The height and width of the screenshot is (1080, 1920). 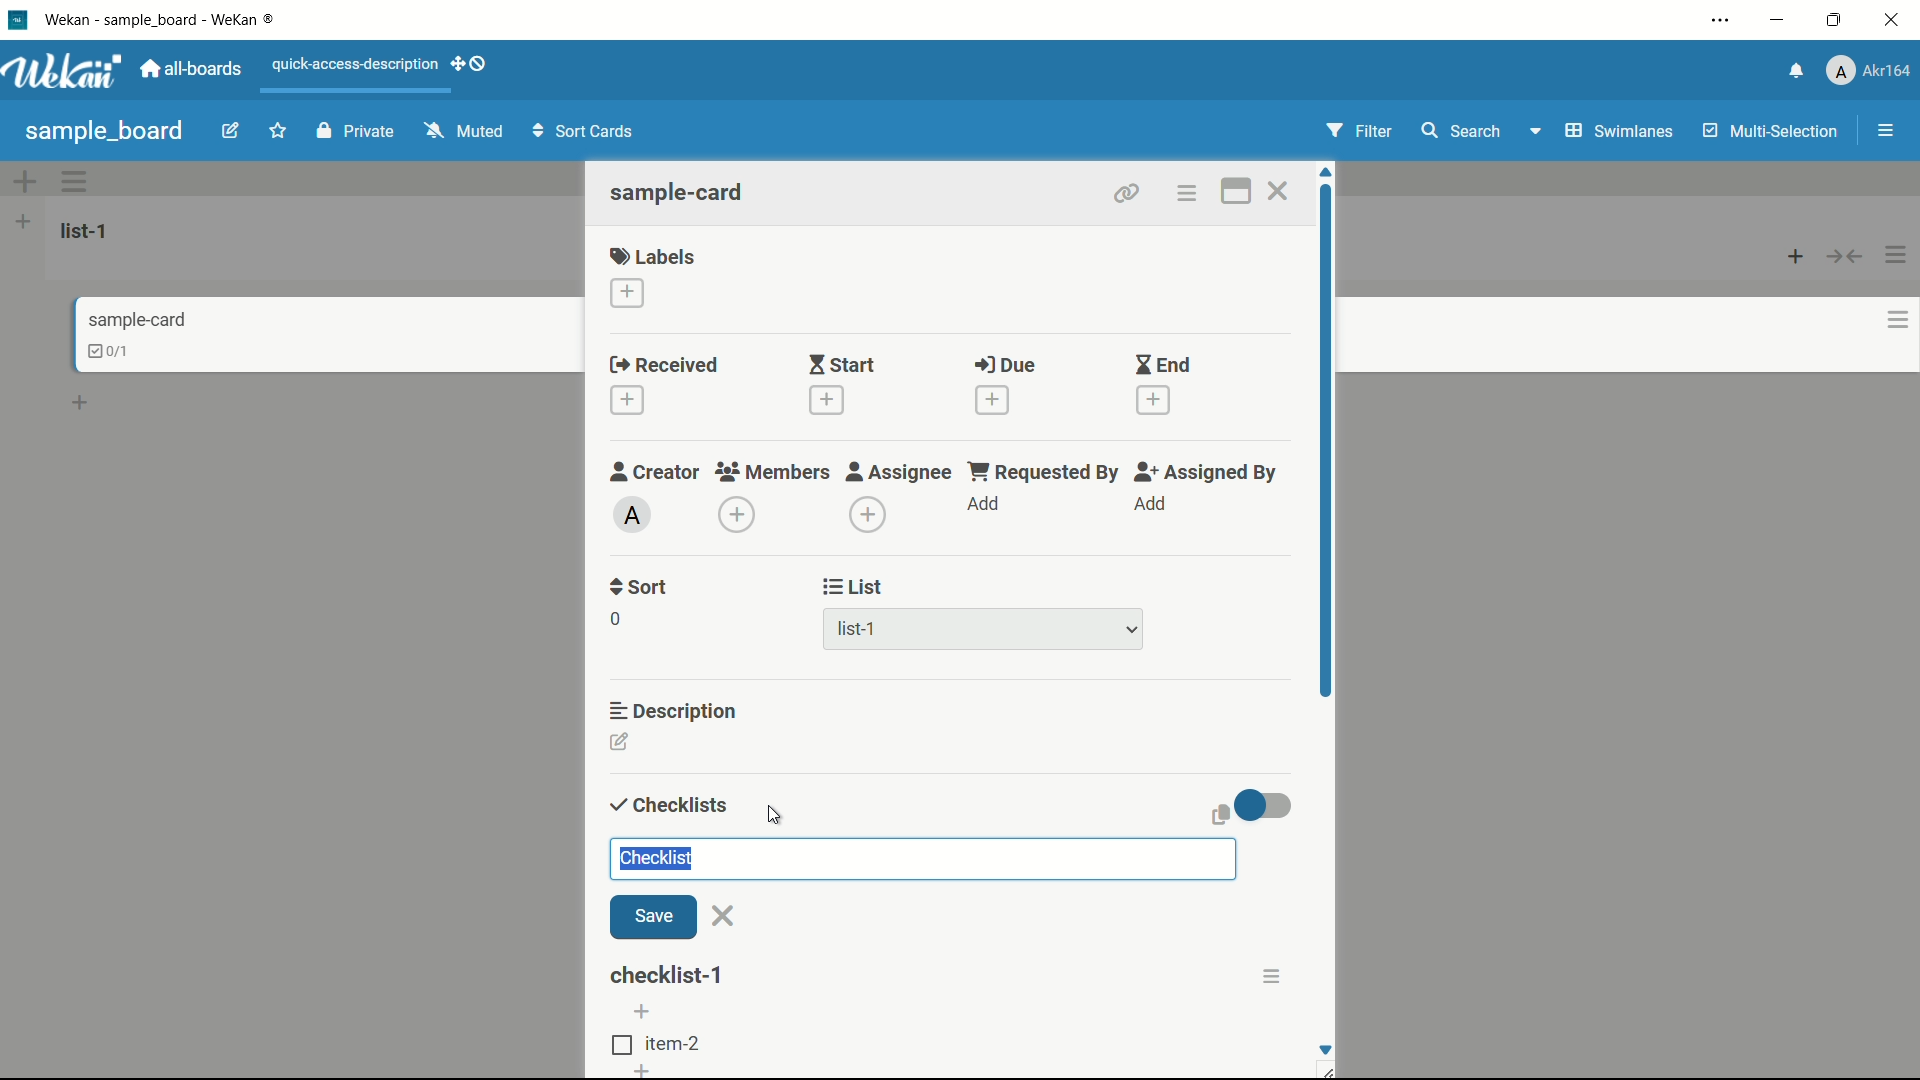 What do you see at coordinates (1132, 631) in the screenshot?
I see `dropdown` at bounding box center [1132, 631].